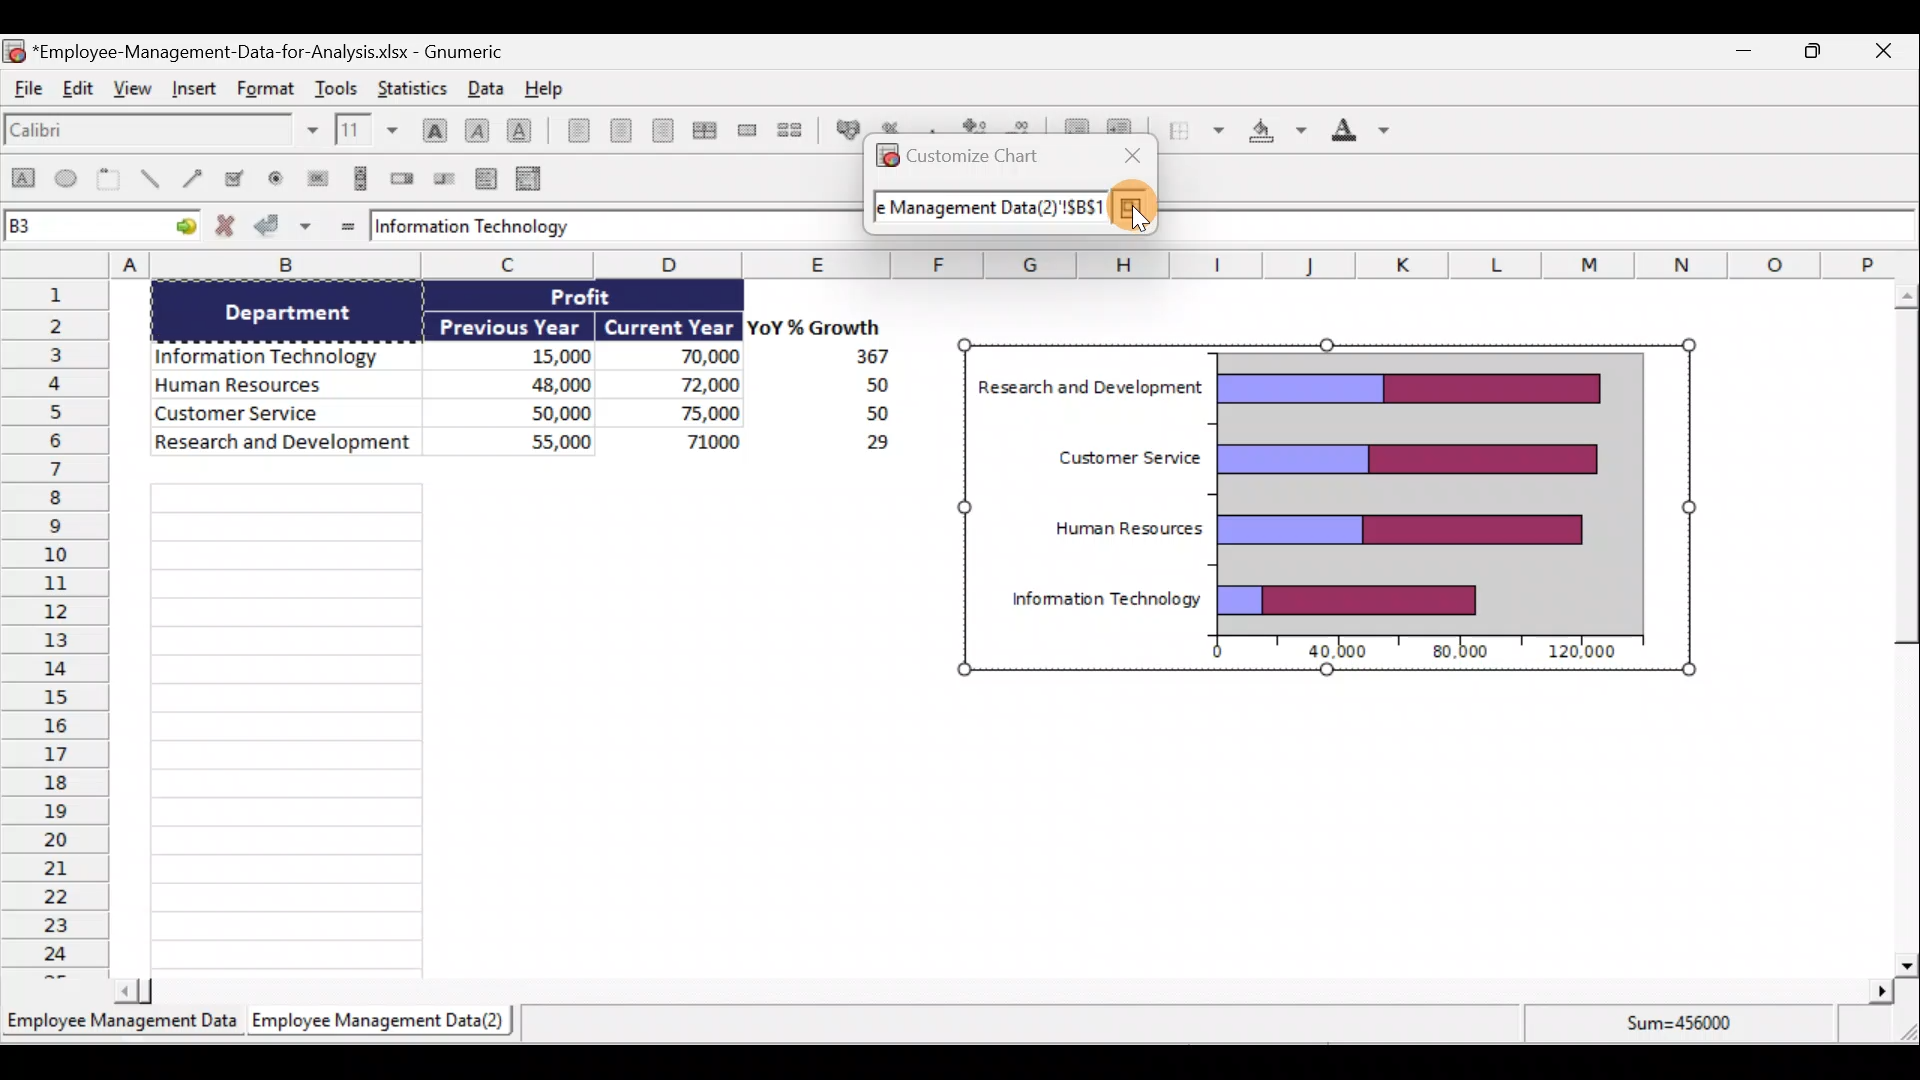  What do you see at coordinates (278, 386) in the screenshot?
I see `Human Resources` at bounding box center [278, 386].